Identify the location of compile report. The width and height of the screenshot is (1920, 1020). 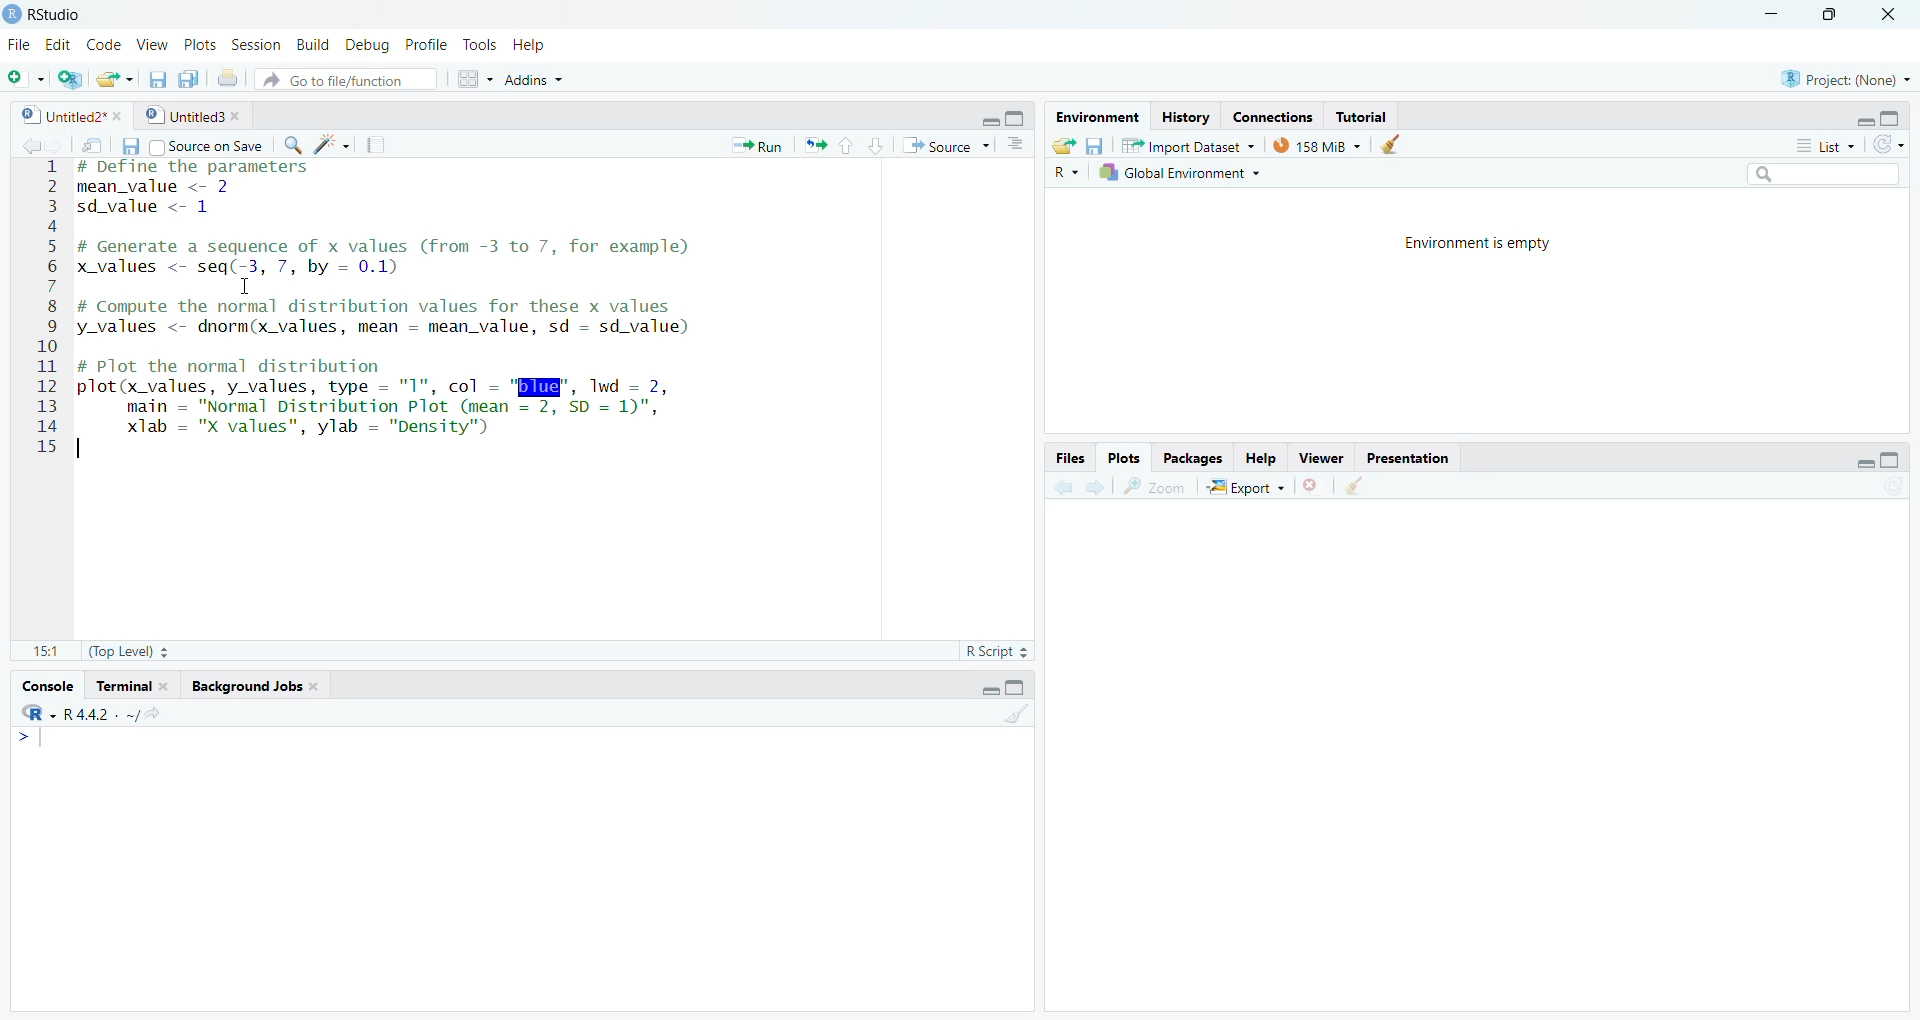
(367, 142).